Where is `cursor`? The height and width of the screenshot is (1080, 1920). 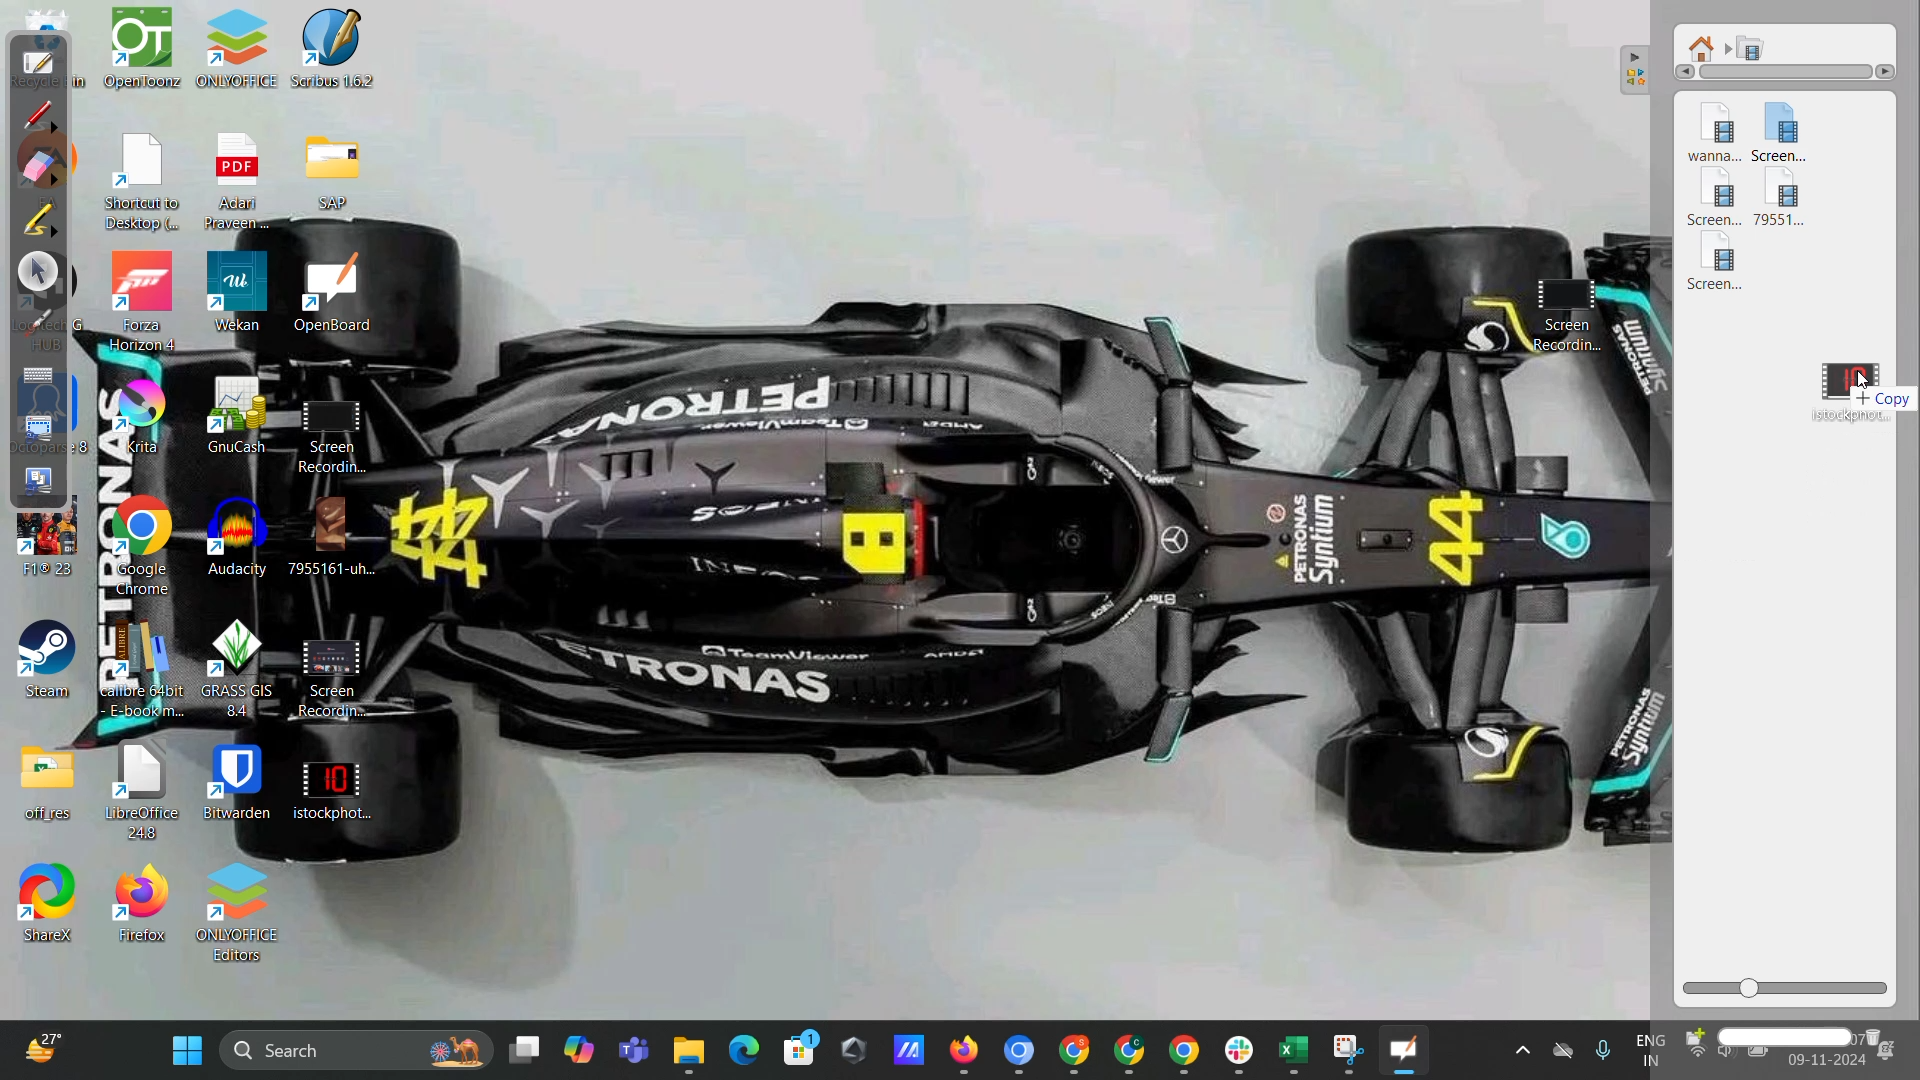
cursor is located at coordinates (1866, 381).